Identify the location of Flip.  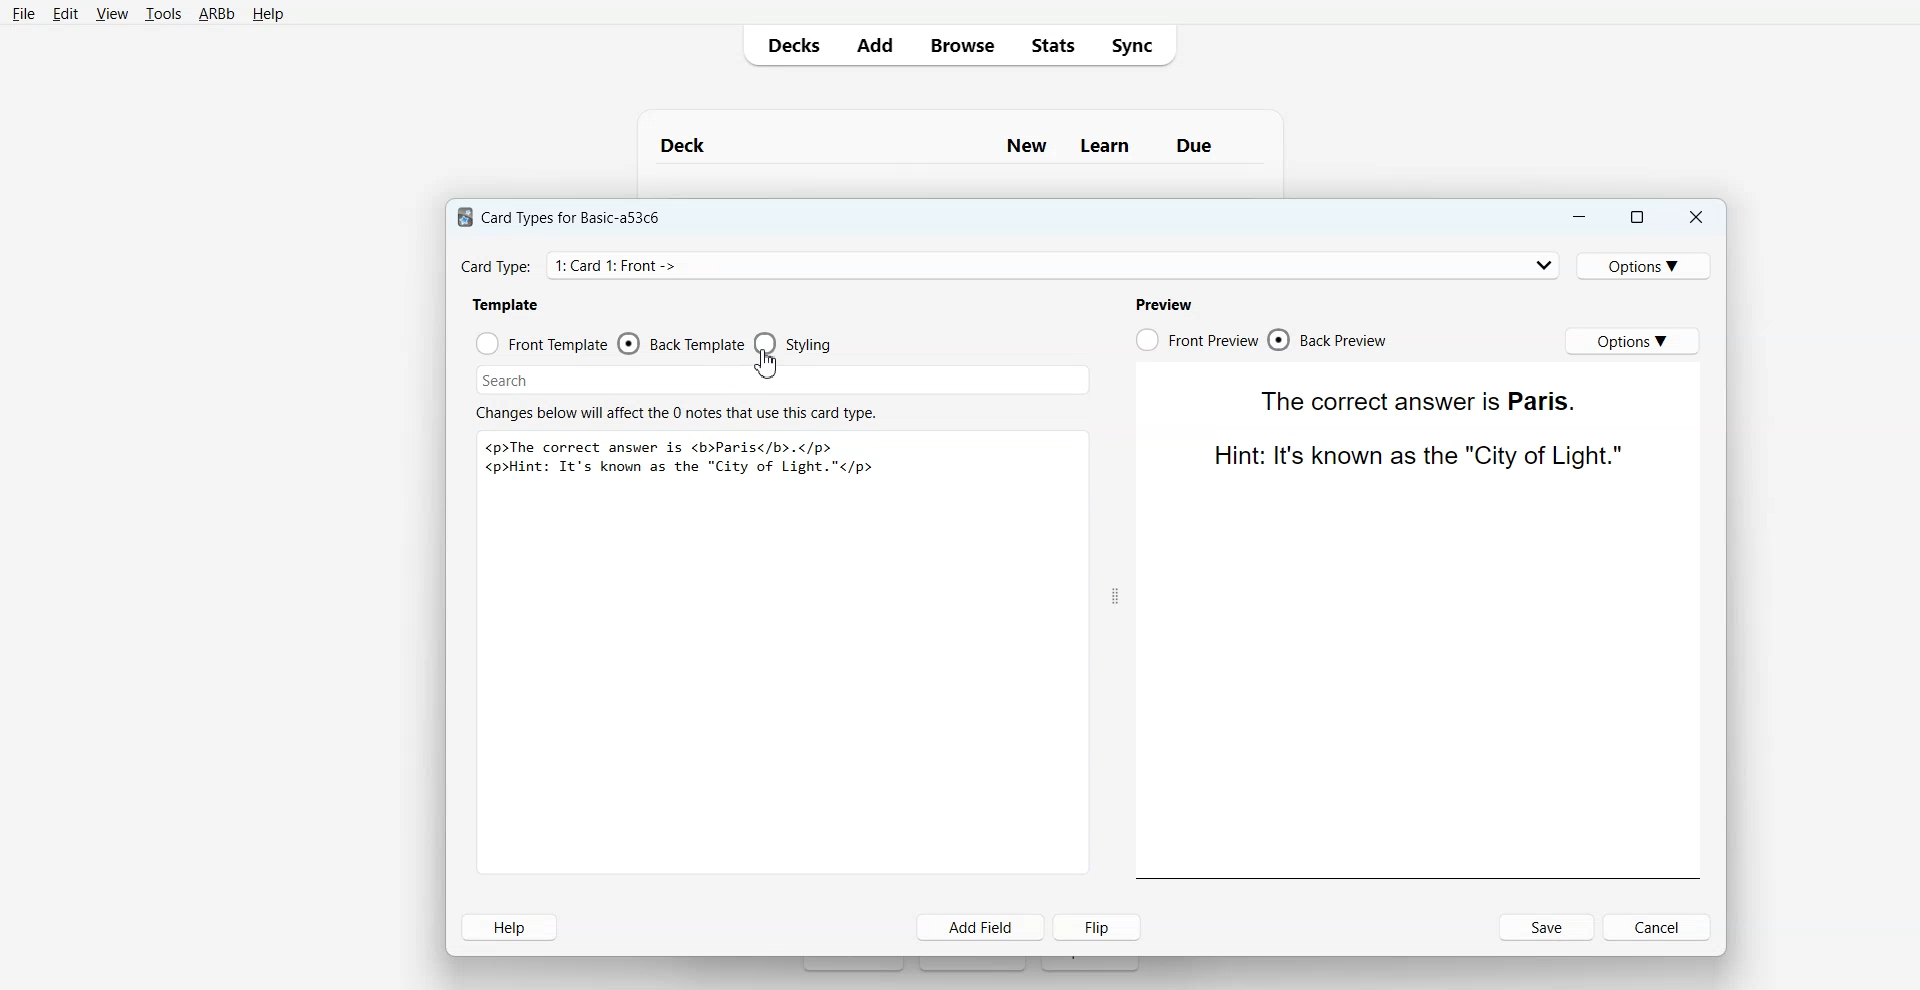
(1101, 926).